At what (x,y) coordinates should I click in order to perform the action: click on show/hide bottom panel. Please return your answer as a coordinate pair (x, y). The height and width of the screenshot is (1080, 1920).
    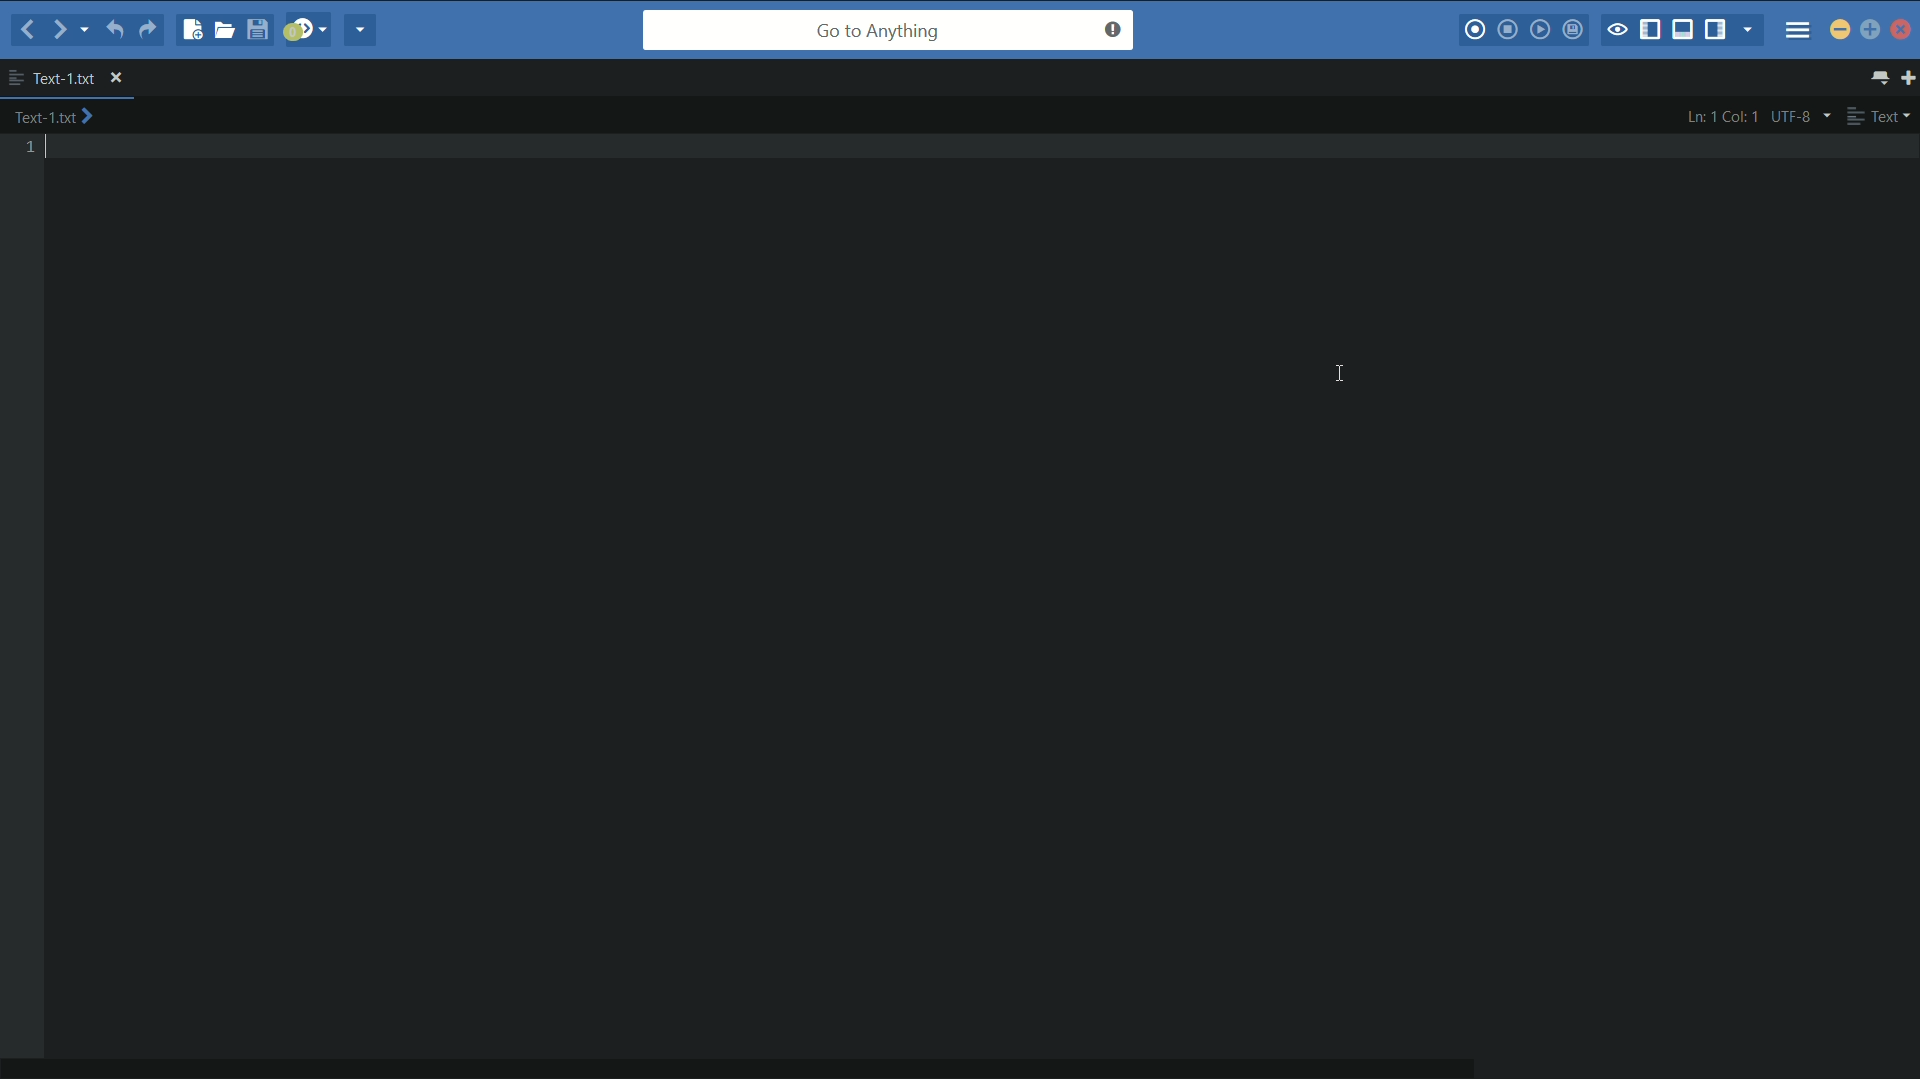
    Looking at the image, I should click on (1683, 31).